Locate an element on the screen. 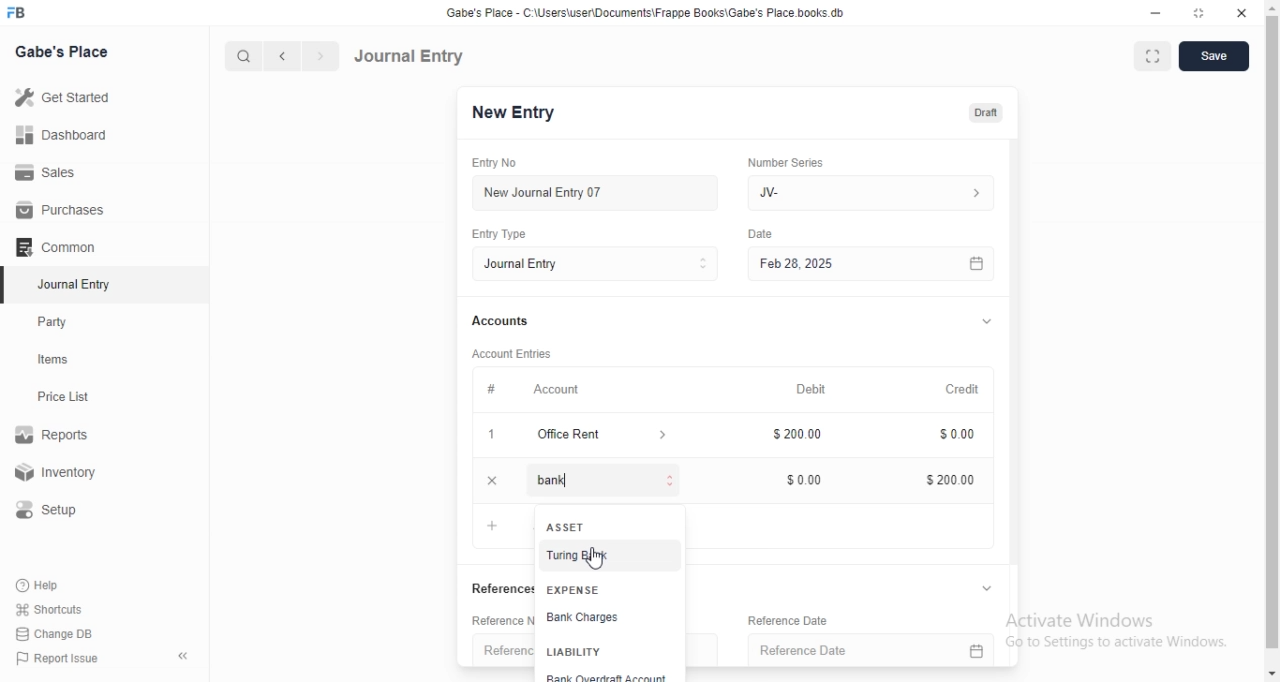  + ASSET is located at coordinates (569, 528).